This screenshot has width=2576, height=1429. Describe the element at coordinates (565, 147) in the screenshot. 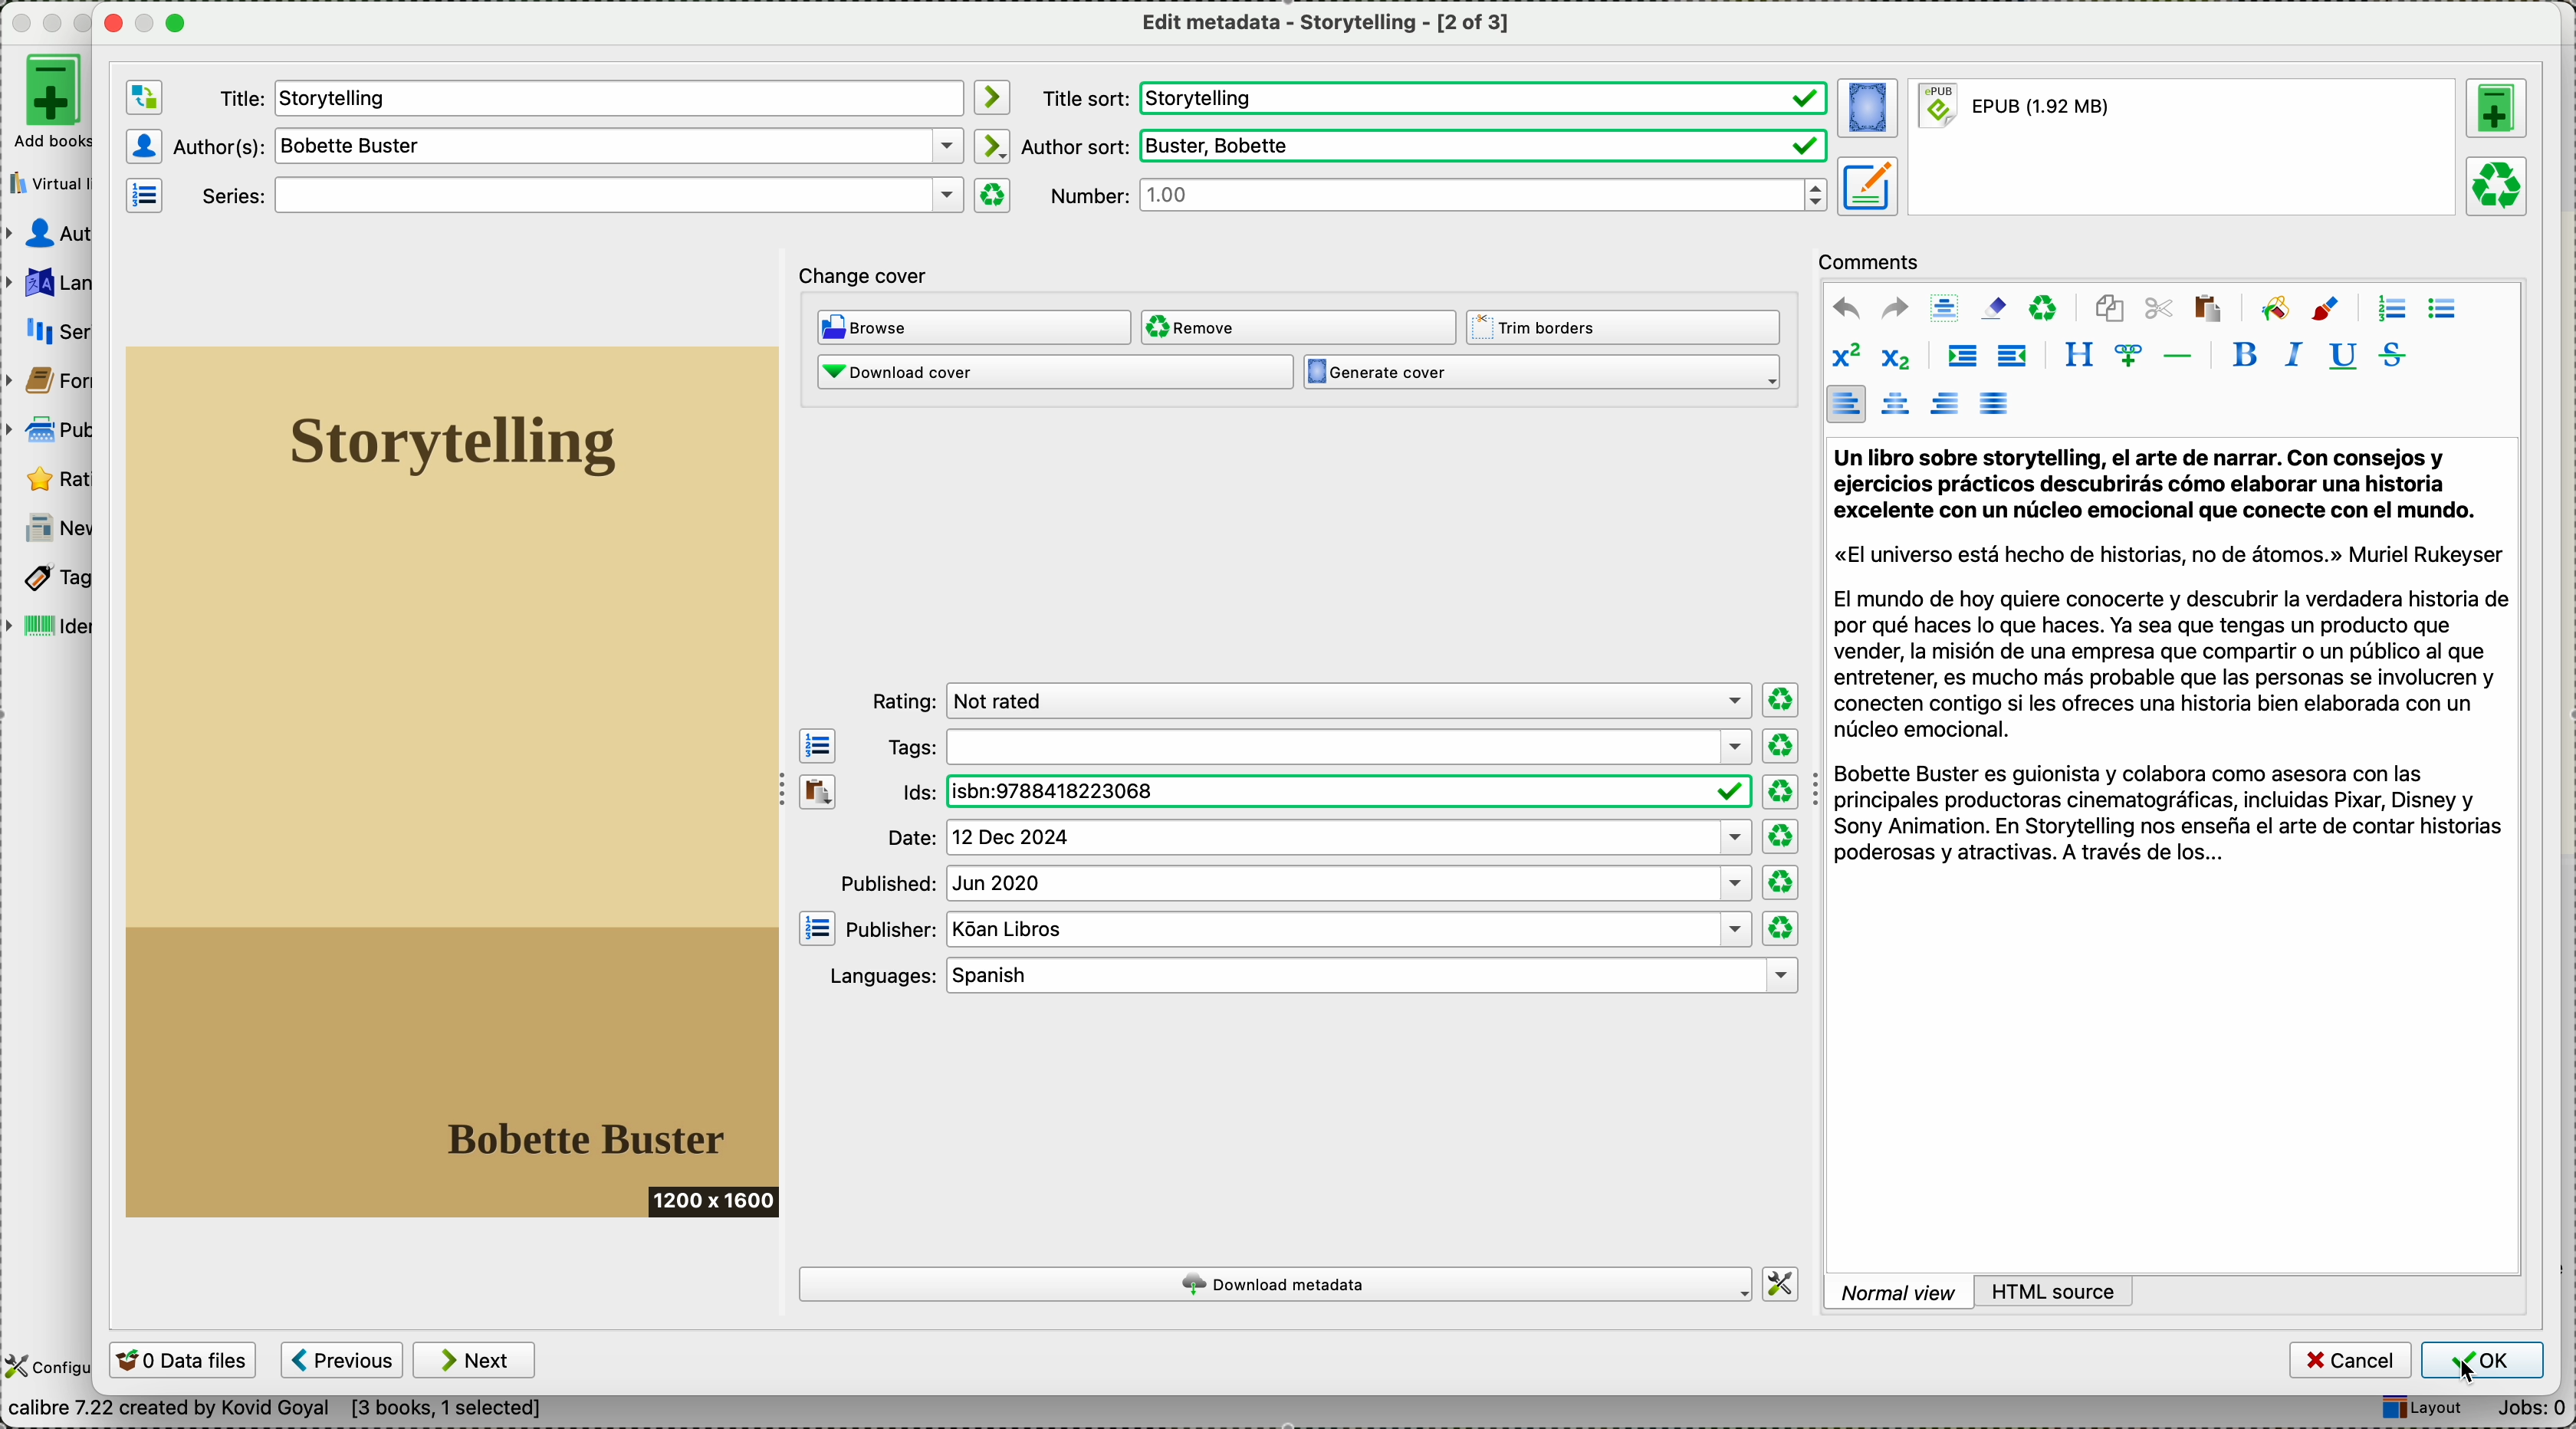

I see `authors` at that location.